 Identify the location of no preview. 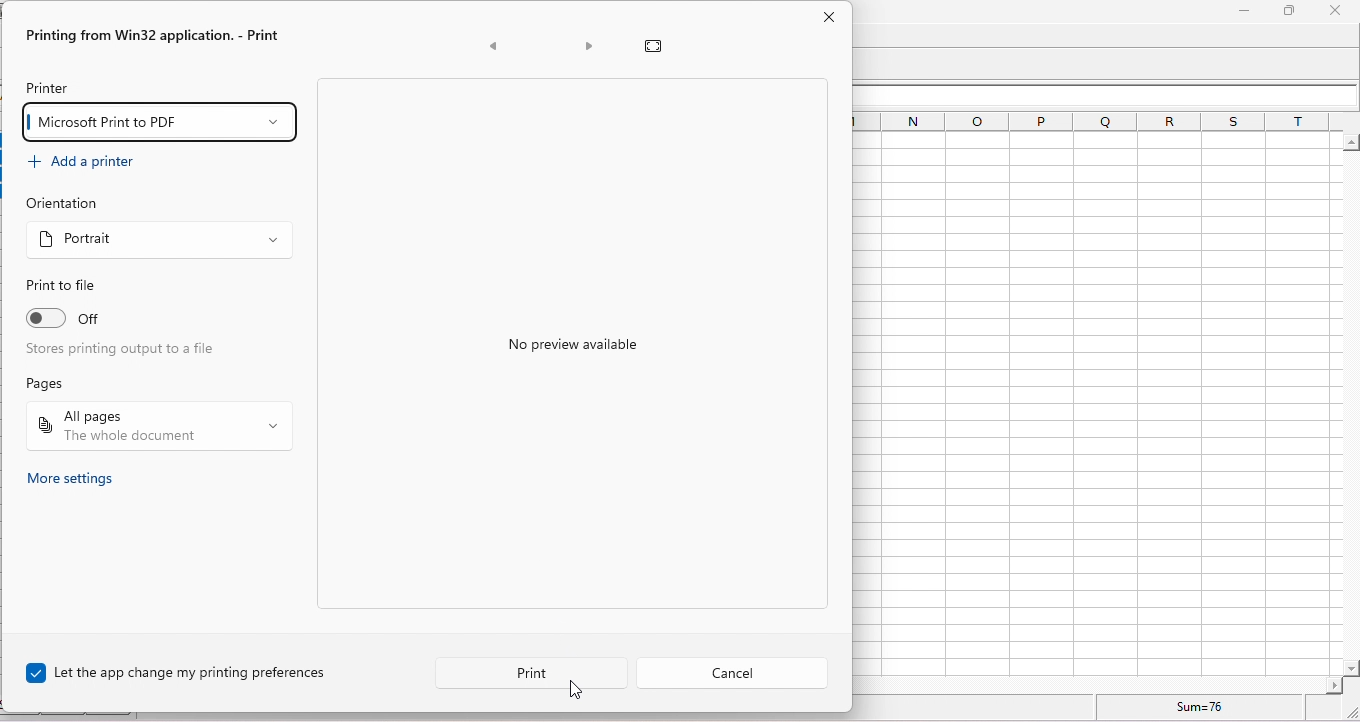
(602, 351).